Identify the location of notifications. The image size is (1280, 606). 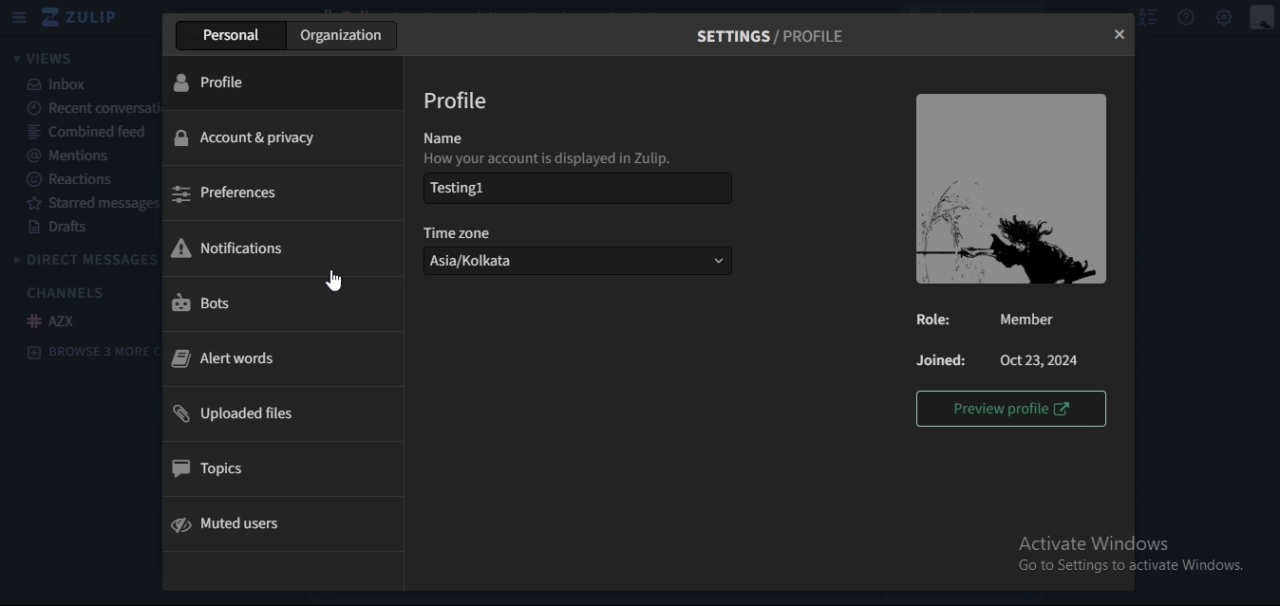
(223, 247).